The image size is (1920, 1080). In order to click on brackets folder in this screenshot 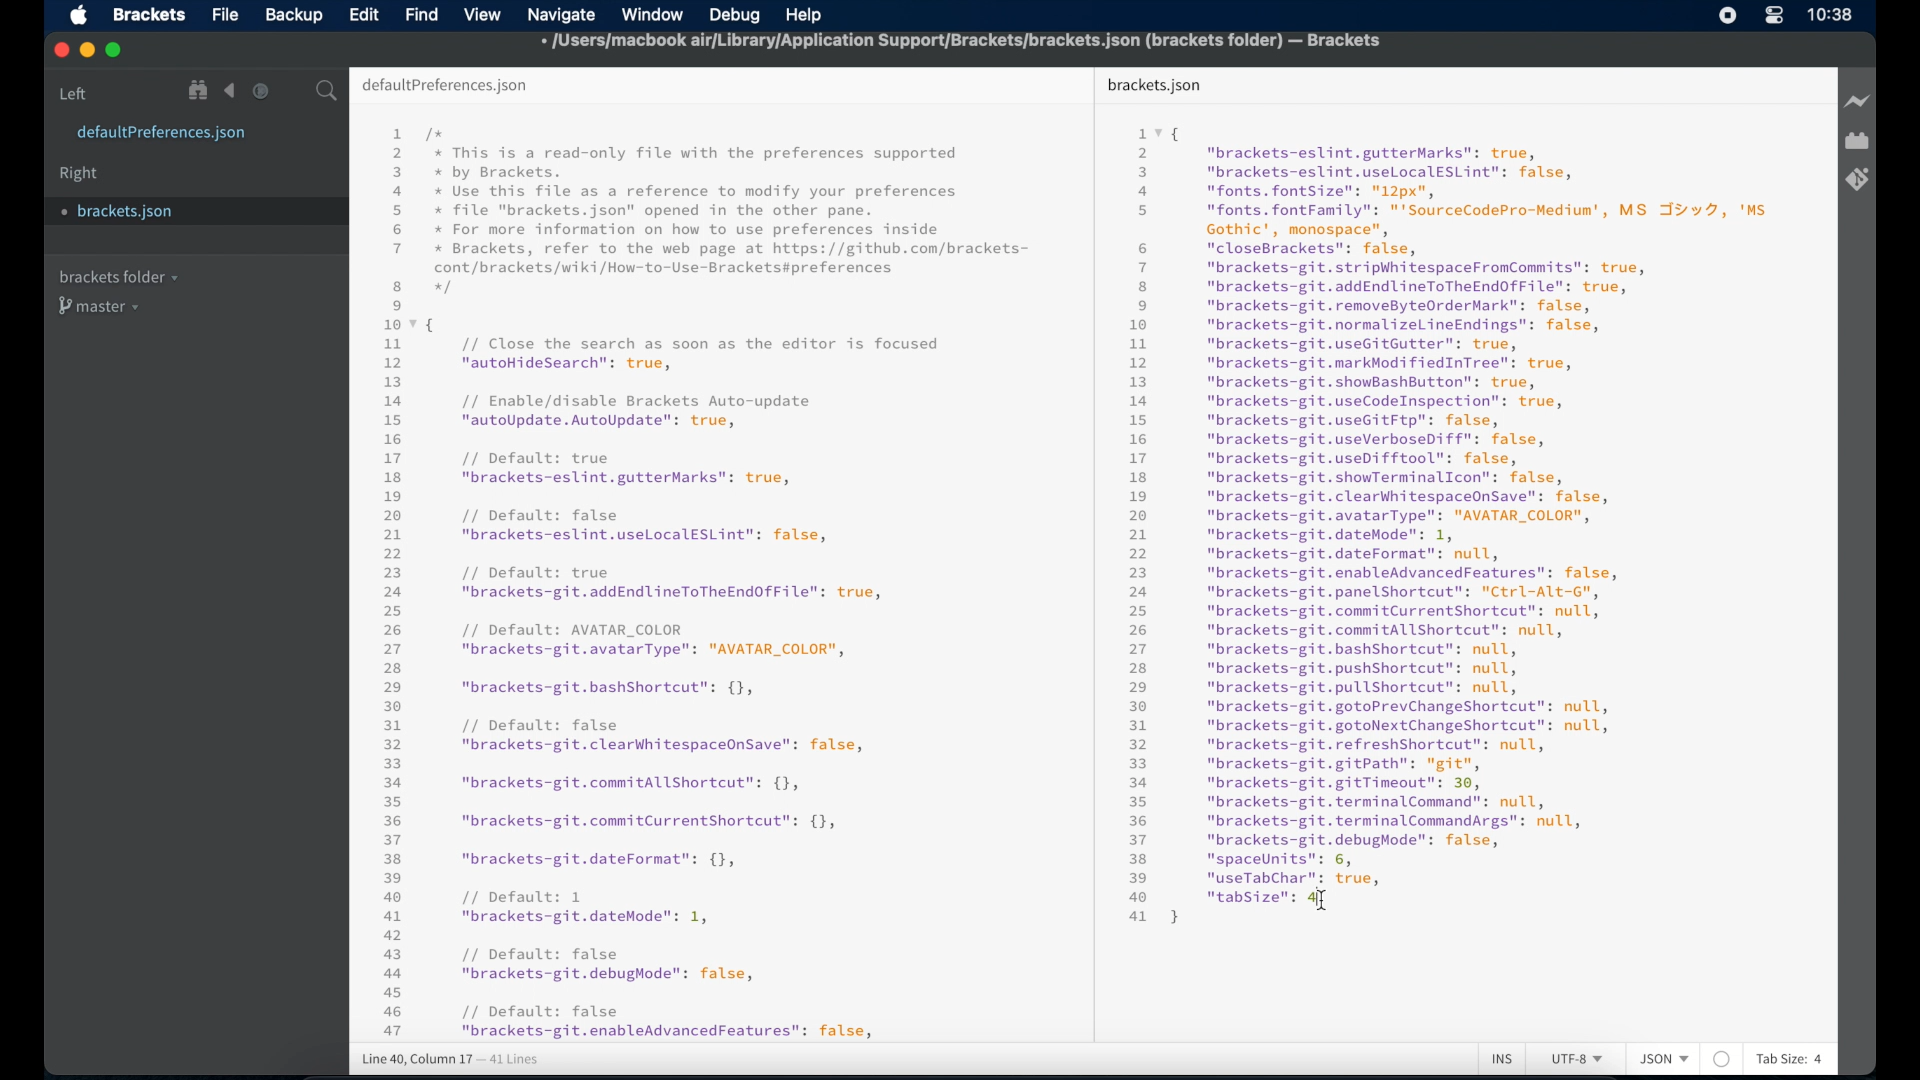, I will do `click(118, 276)`.